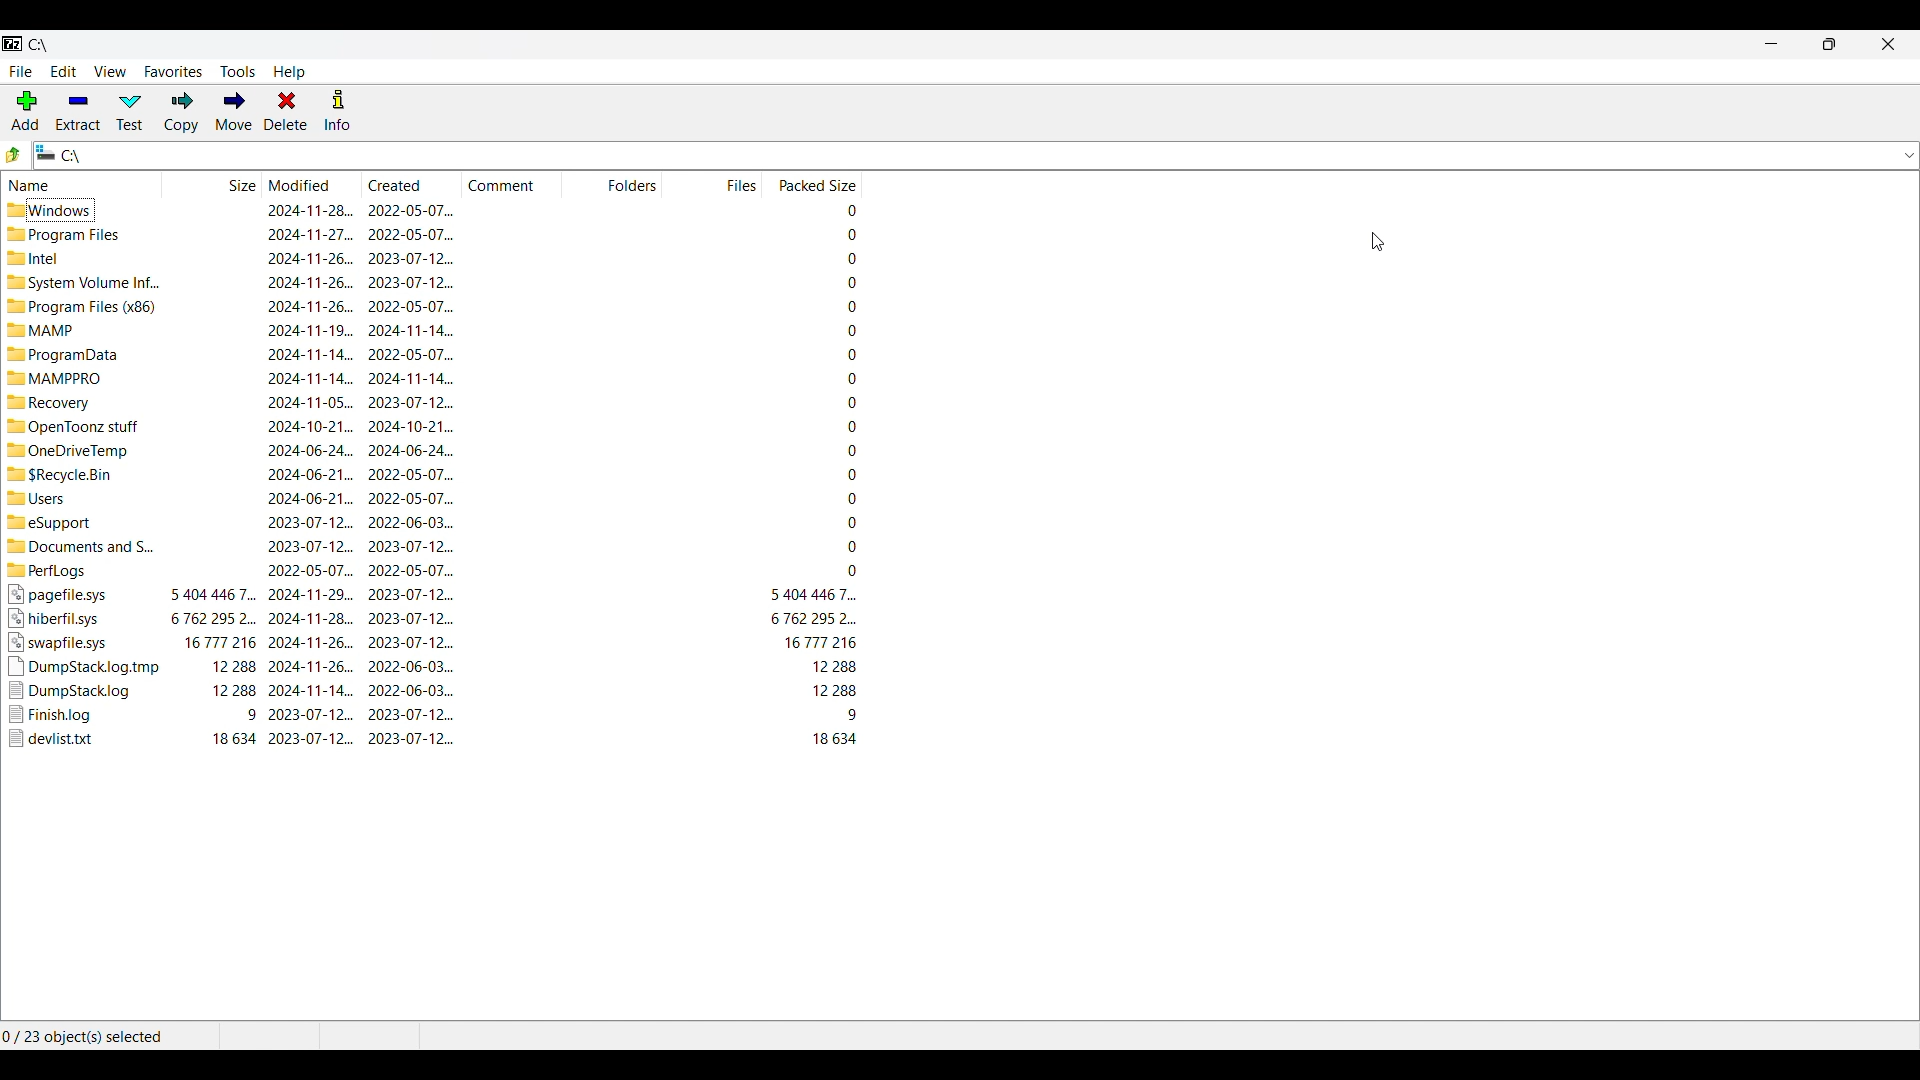 This screenshot has height=1080, width=1920. I want to click on Help menu, so click(288, 72).